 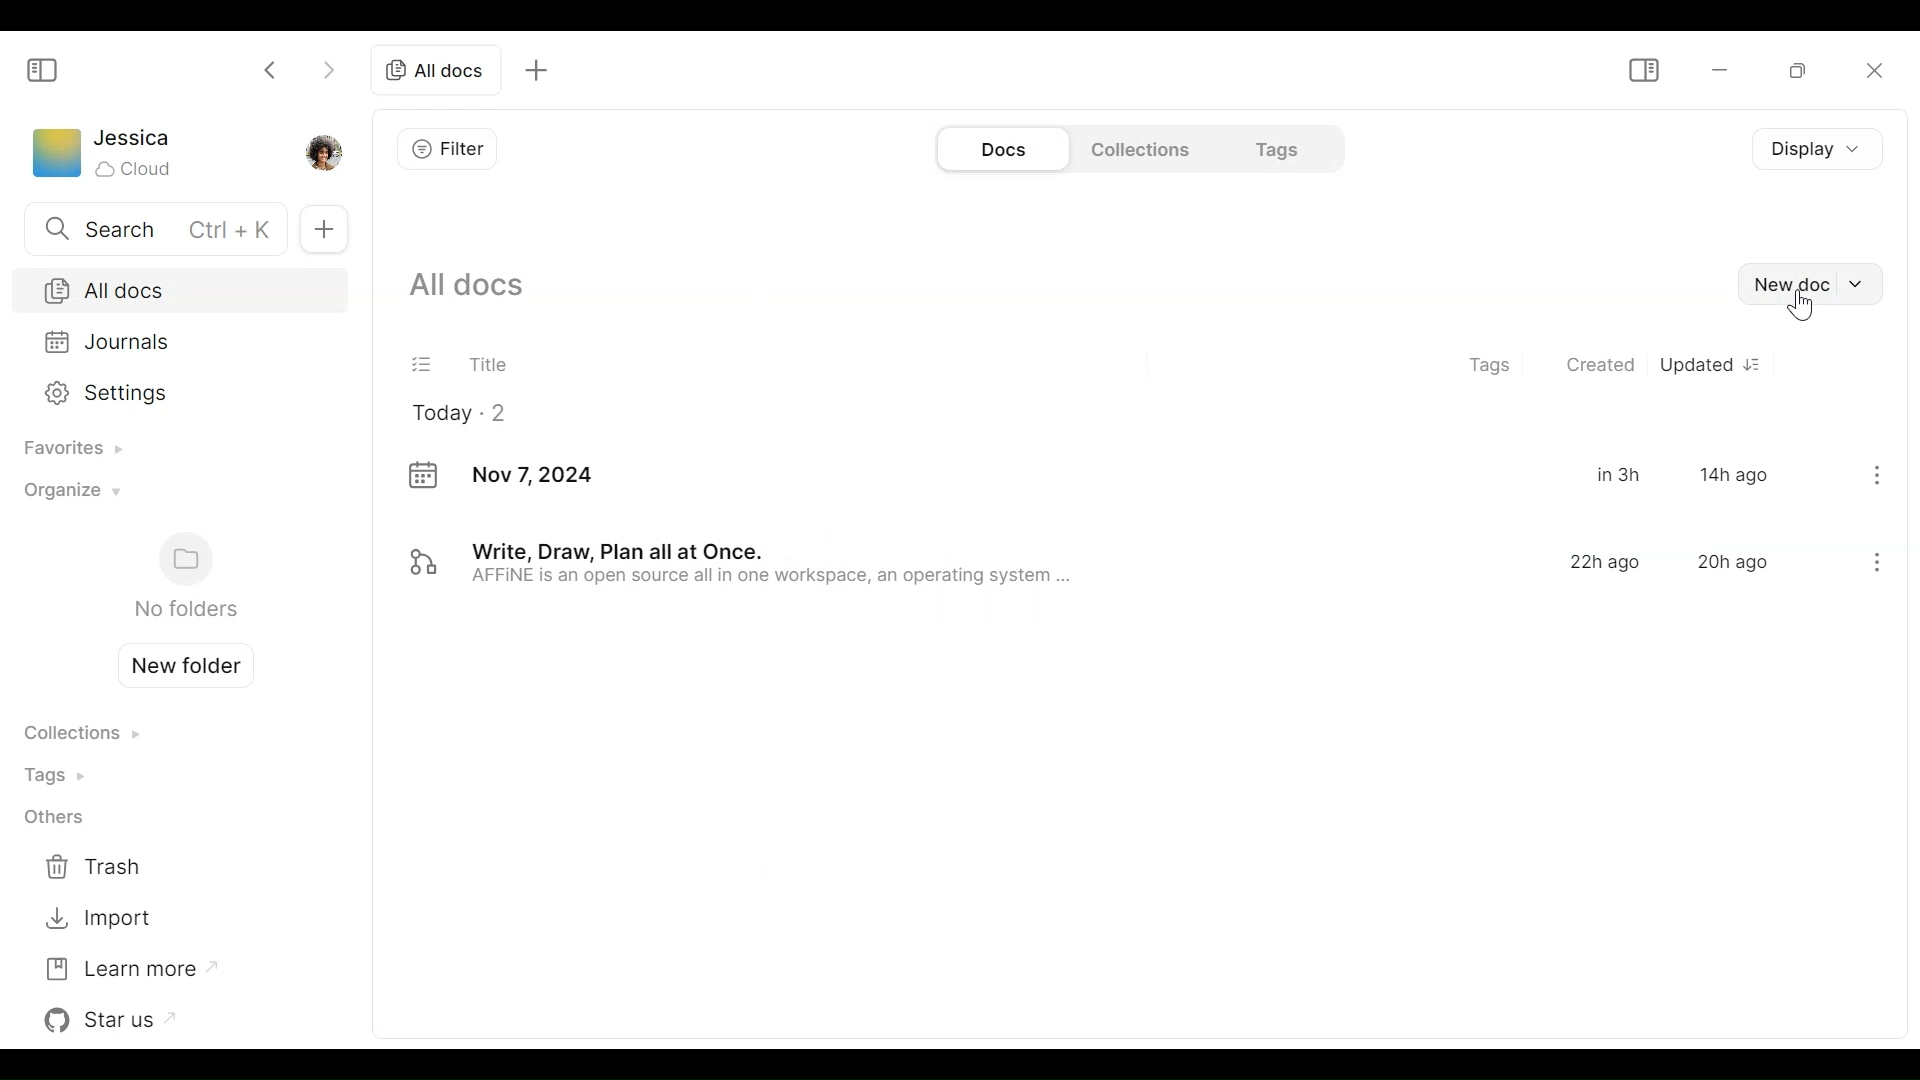 What do you see at coordinates (172, 342) in the screenshot?
I see `Journals` at bounding box center [172, 342].